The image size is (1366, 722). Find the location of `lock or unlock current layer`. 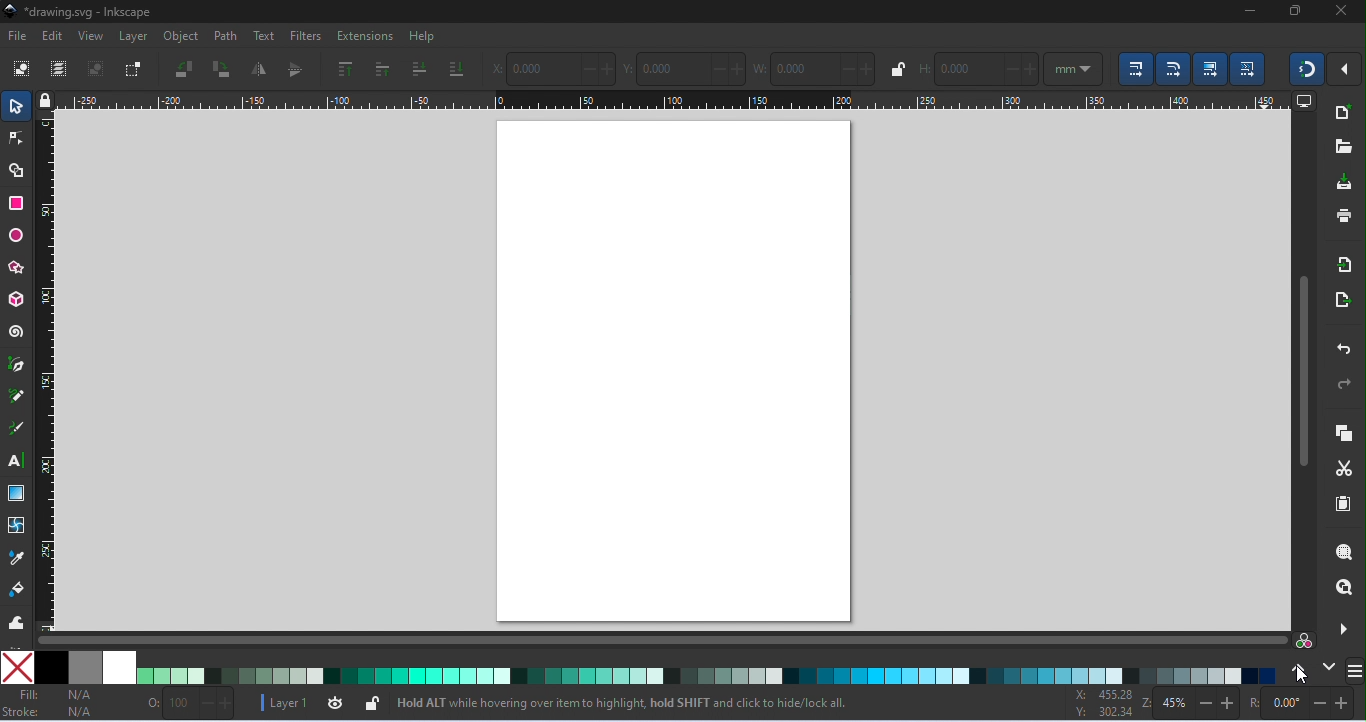

lock or unlock current layer is located at coordinates (371, 702).